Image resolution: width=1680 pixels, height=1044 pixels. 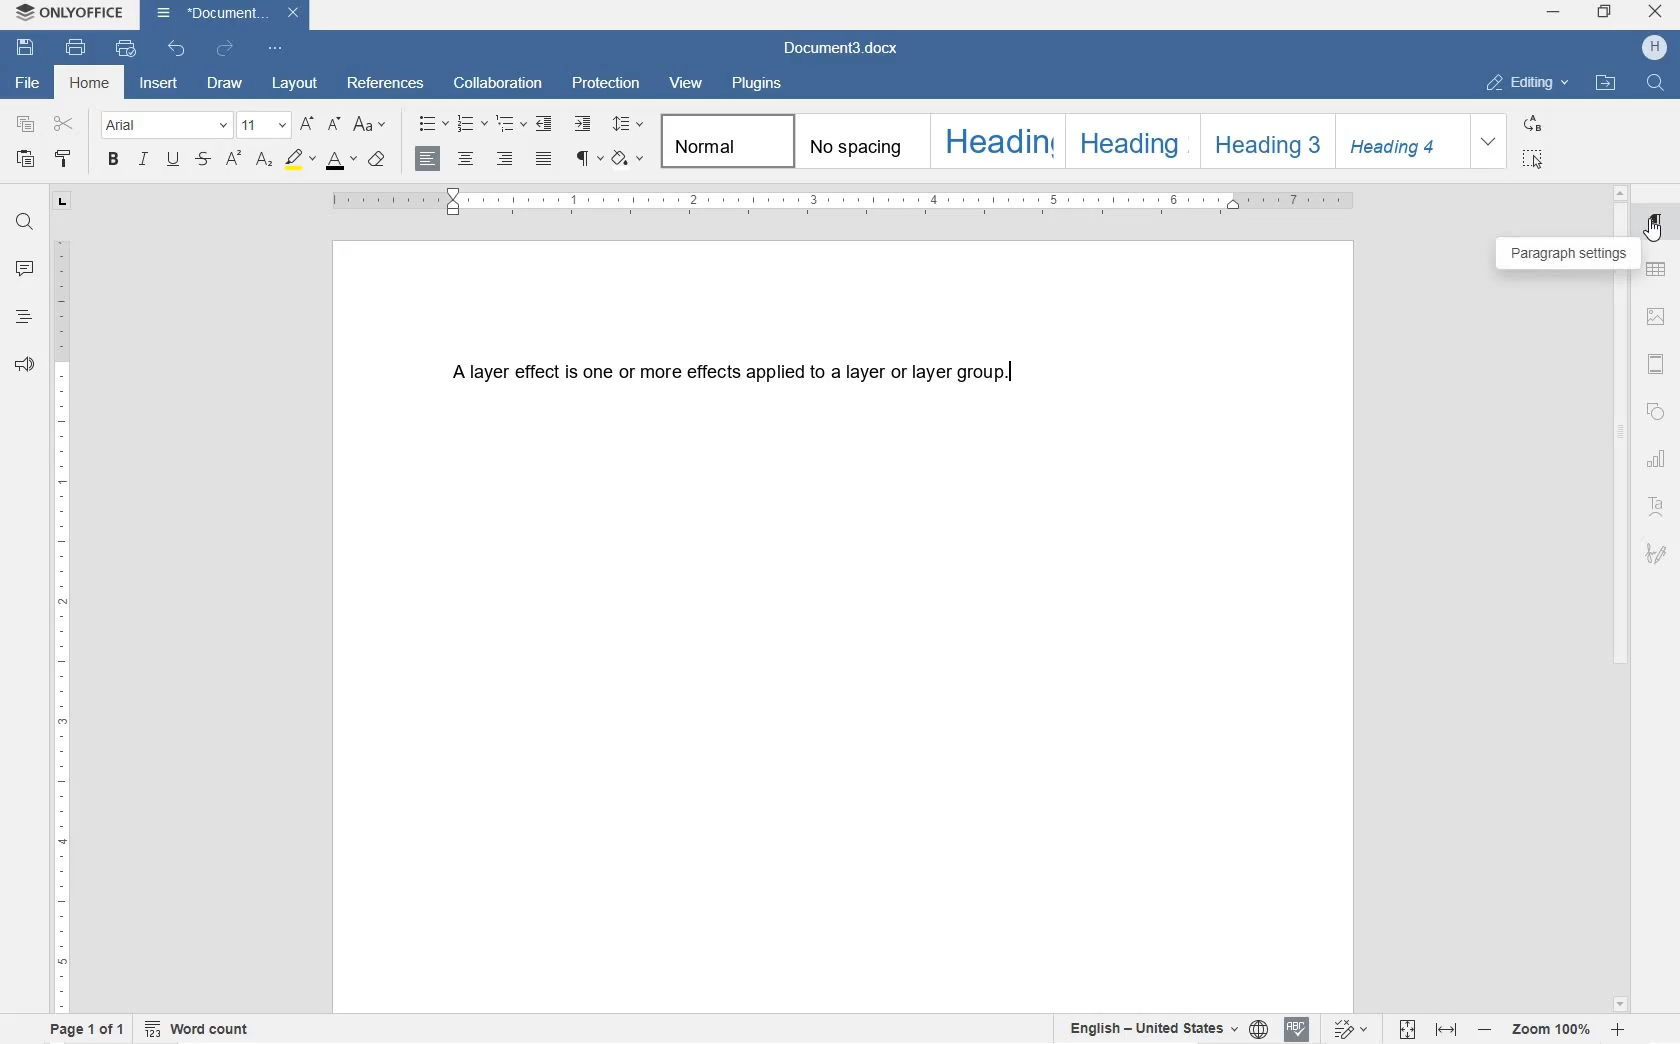 What do you see at coordinates (511, 124) in the screenshot?
I see `MULTILEVEL LISTS` at bounding box center [511, 124].